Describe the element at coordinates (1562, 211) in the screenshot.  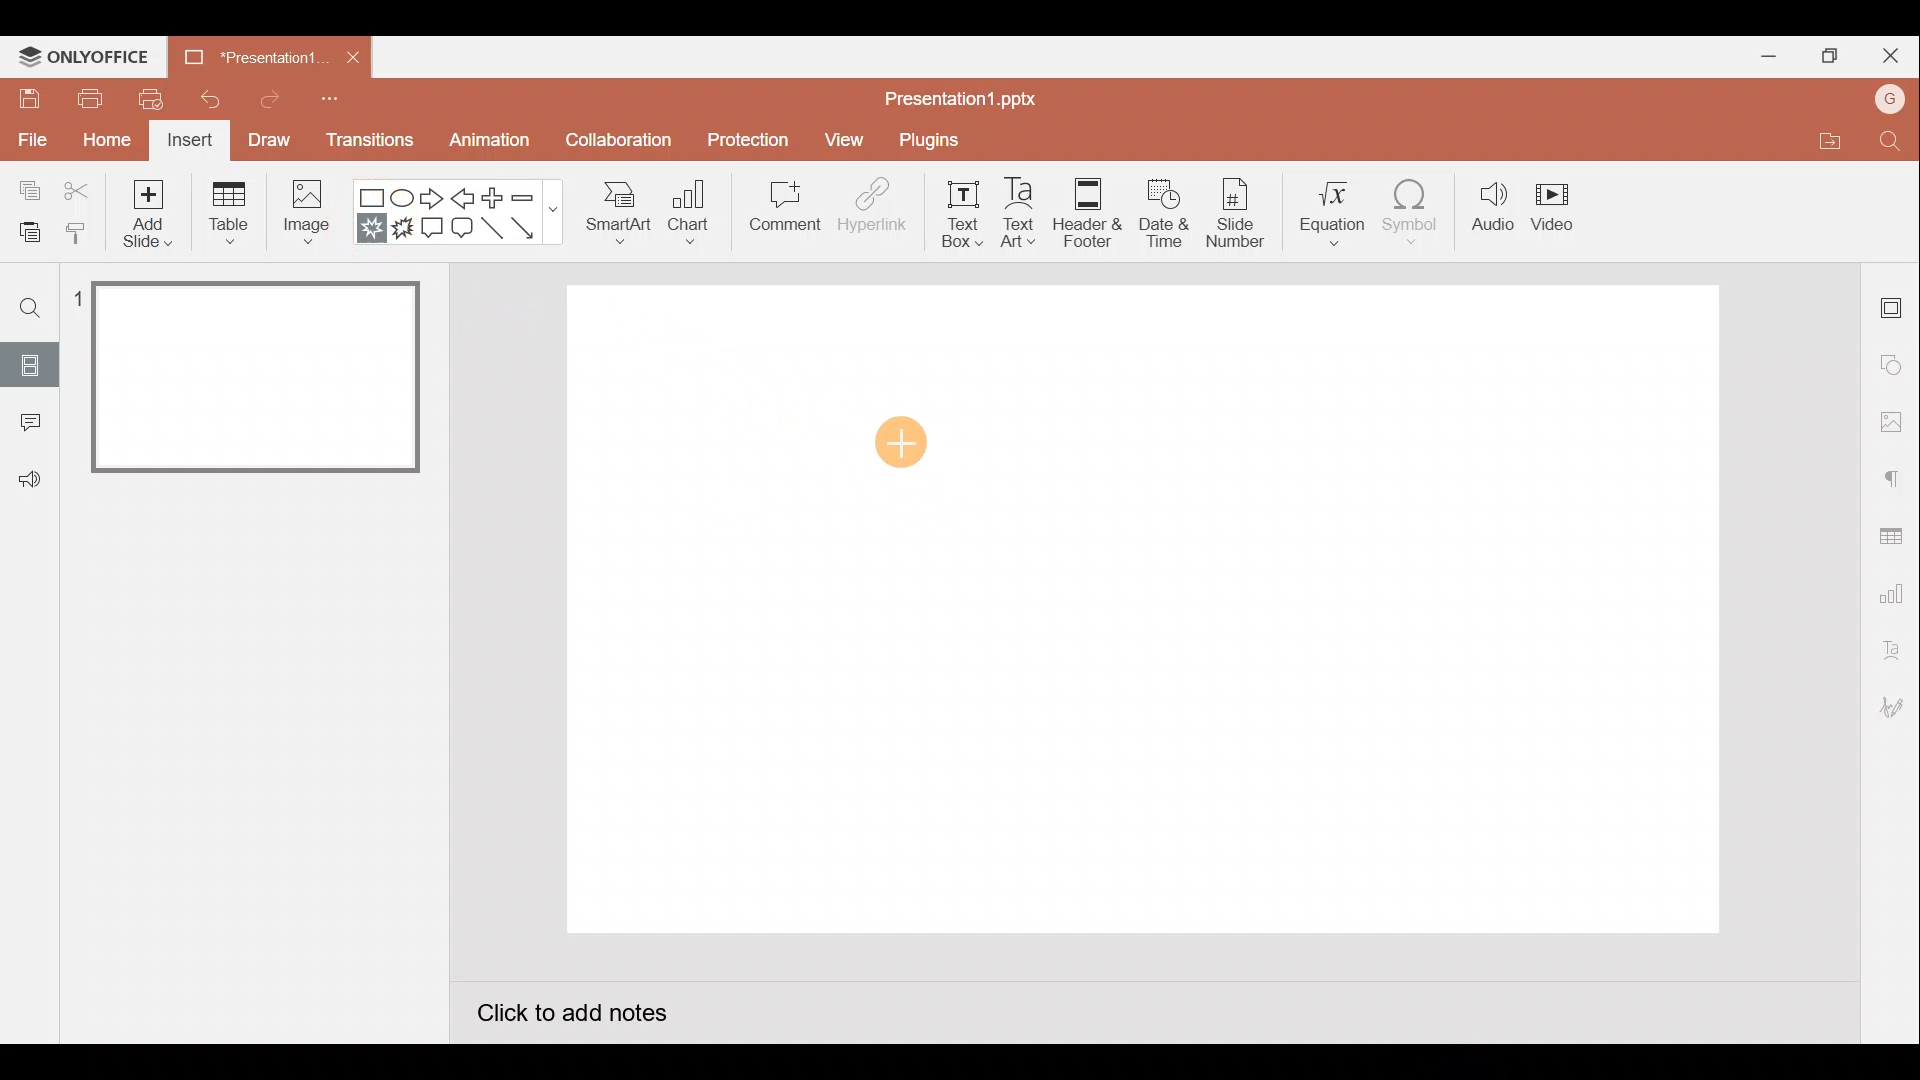
I see `Video` at that location.